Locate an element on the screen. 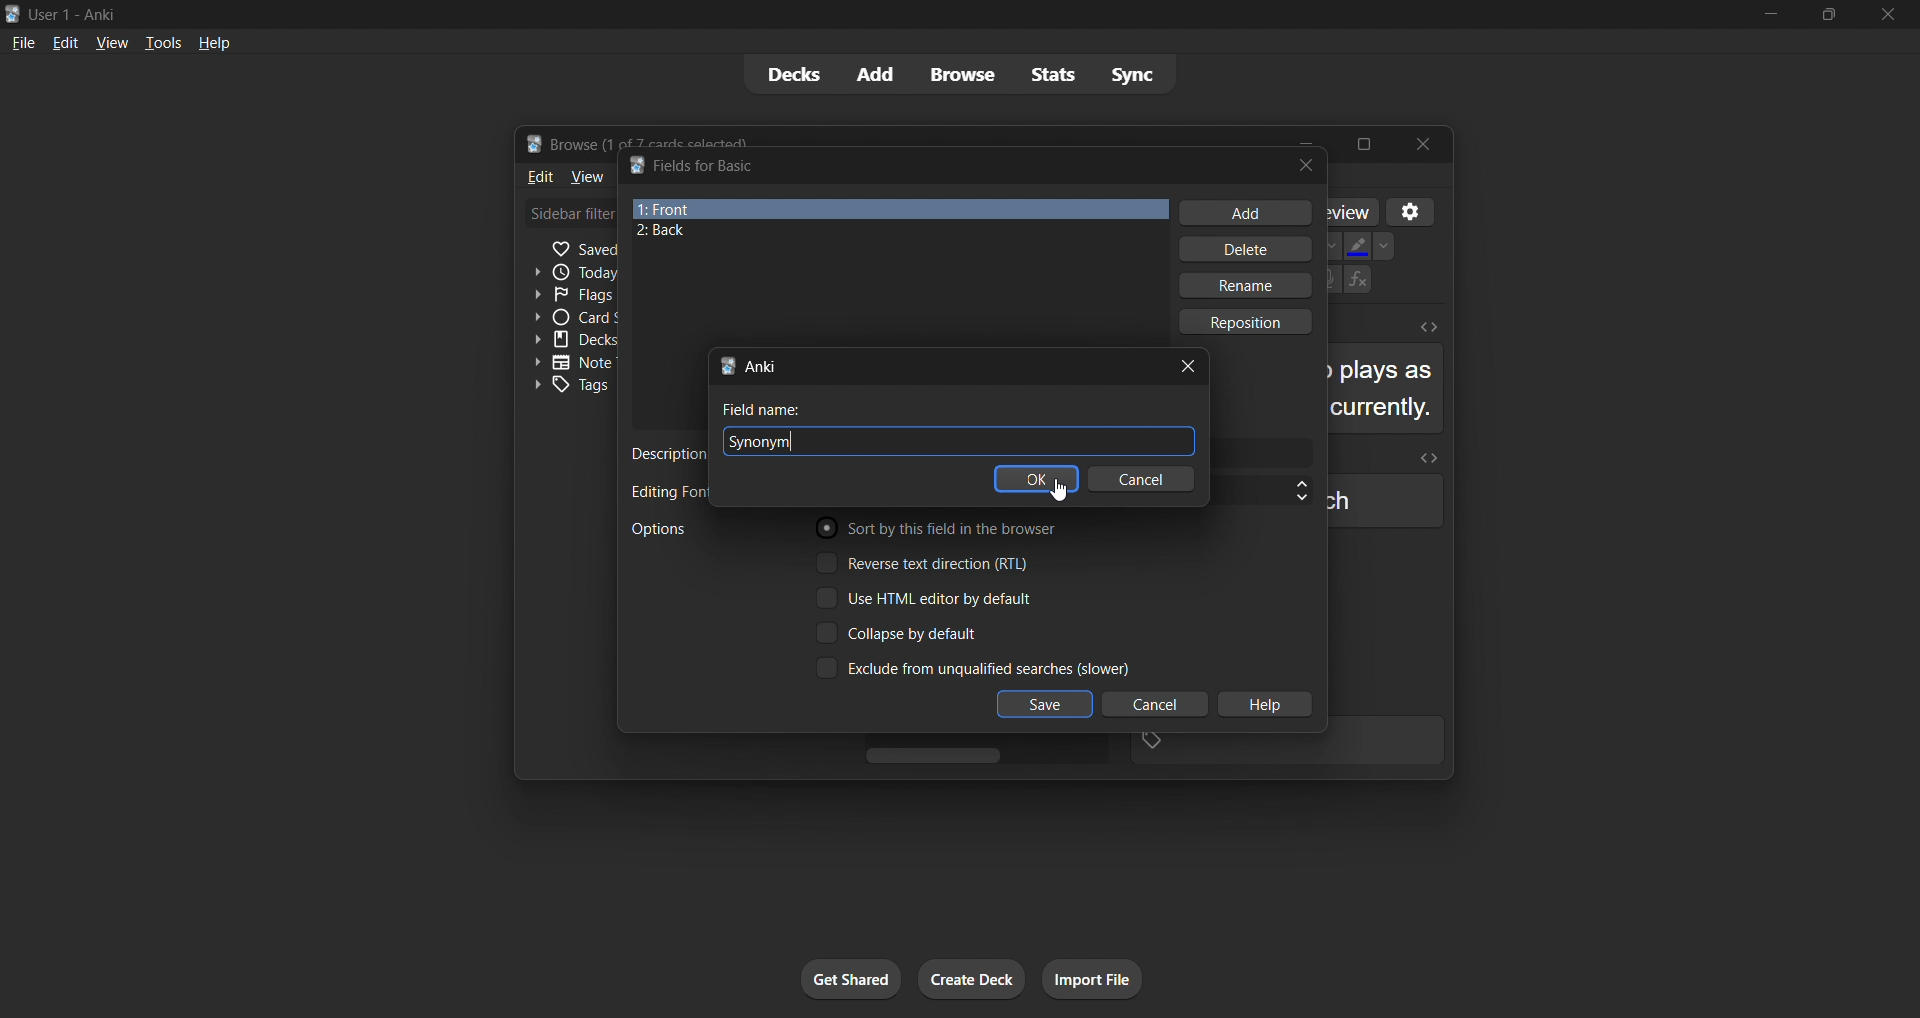 This screenshot has height=1018, width=1920. Maximize is located at coordinates (1367, 142).